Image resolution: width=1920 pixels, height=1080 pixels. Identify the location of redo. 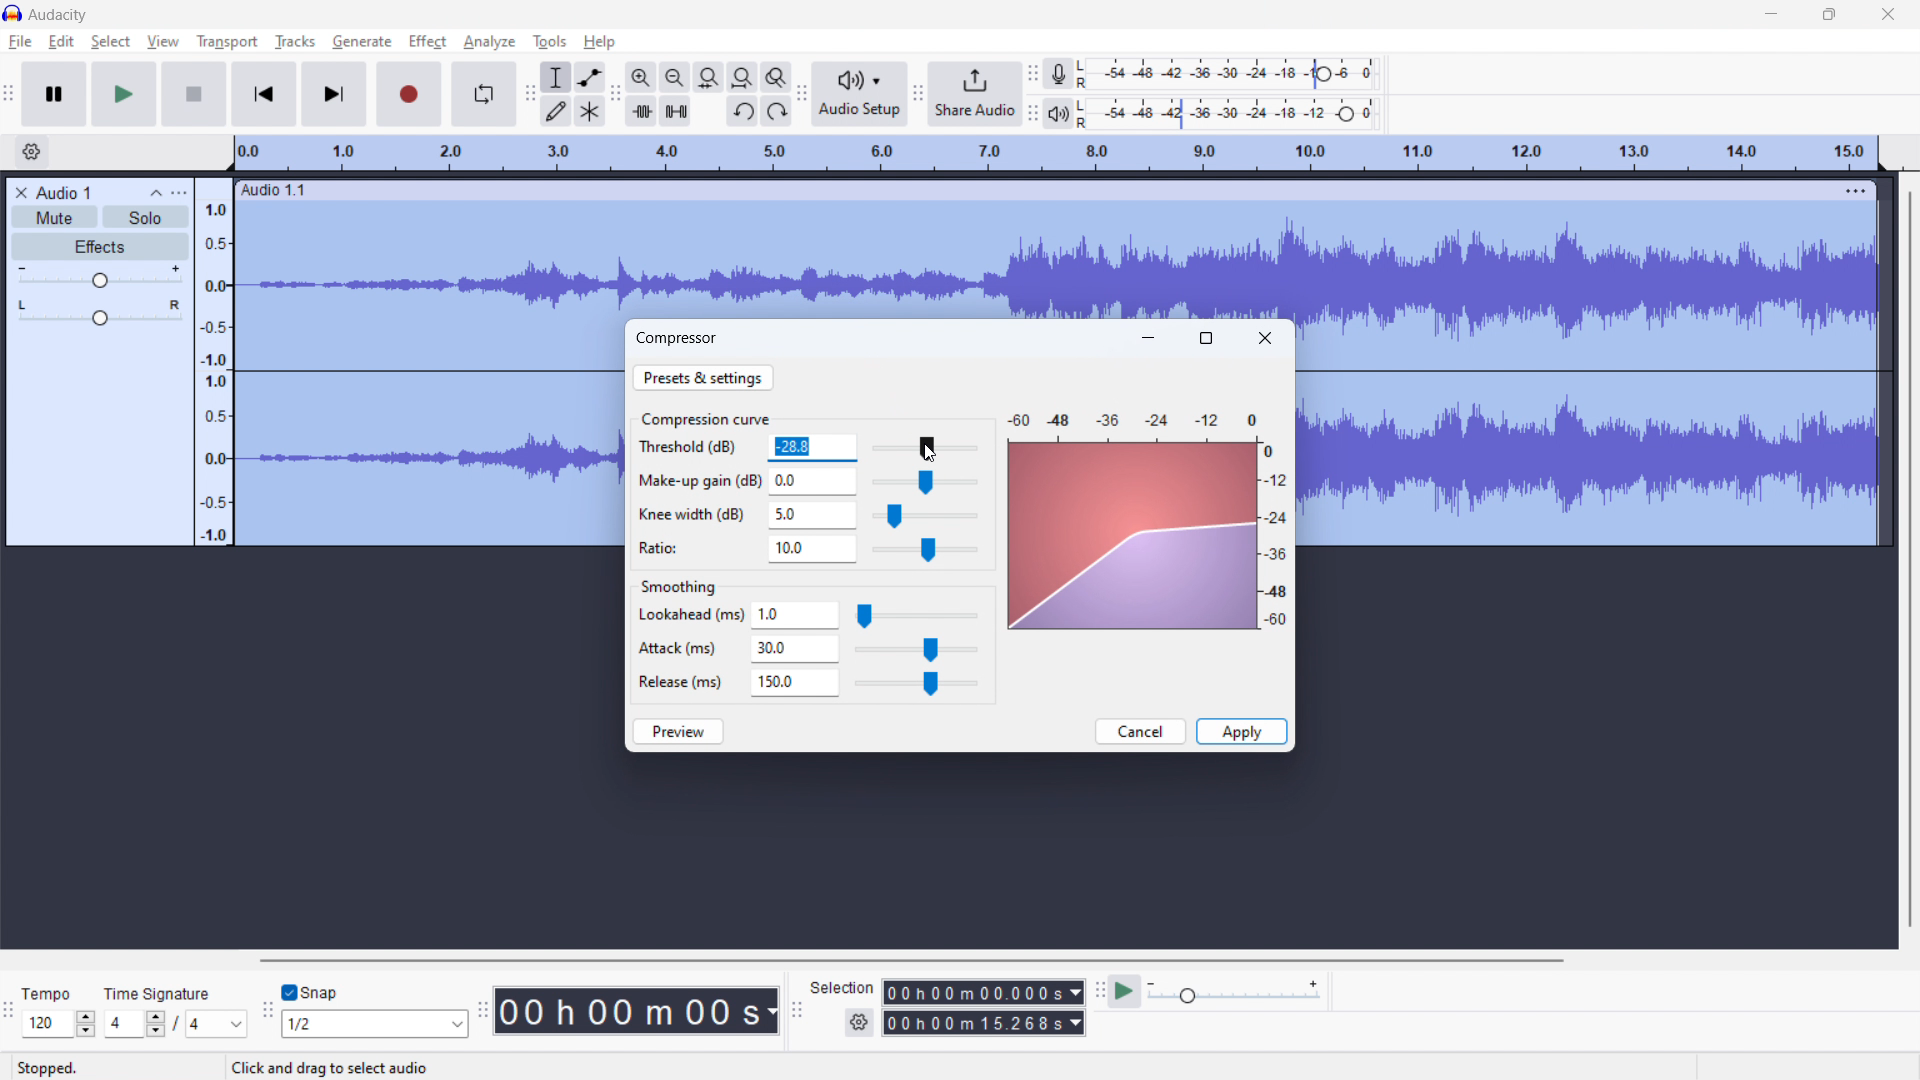
(776, 111).